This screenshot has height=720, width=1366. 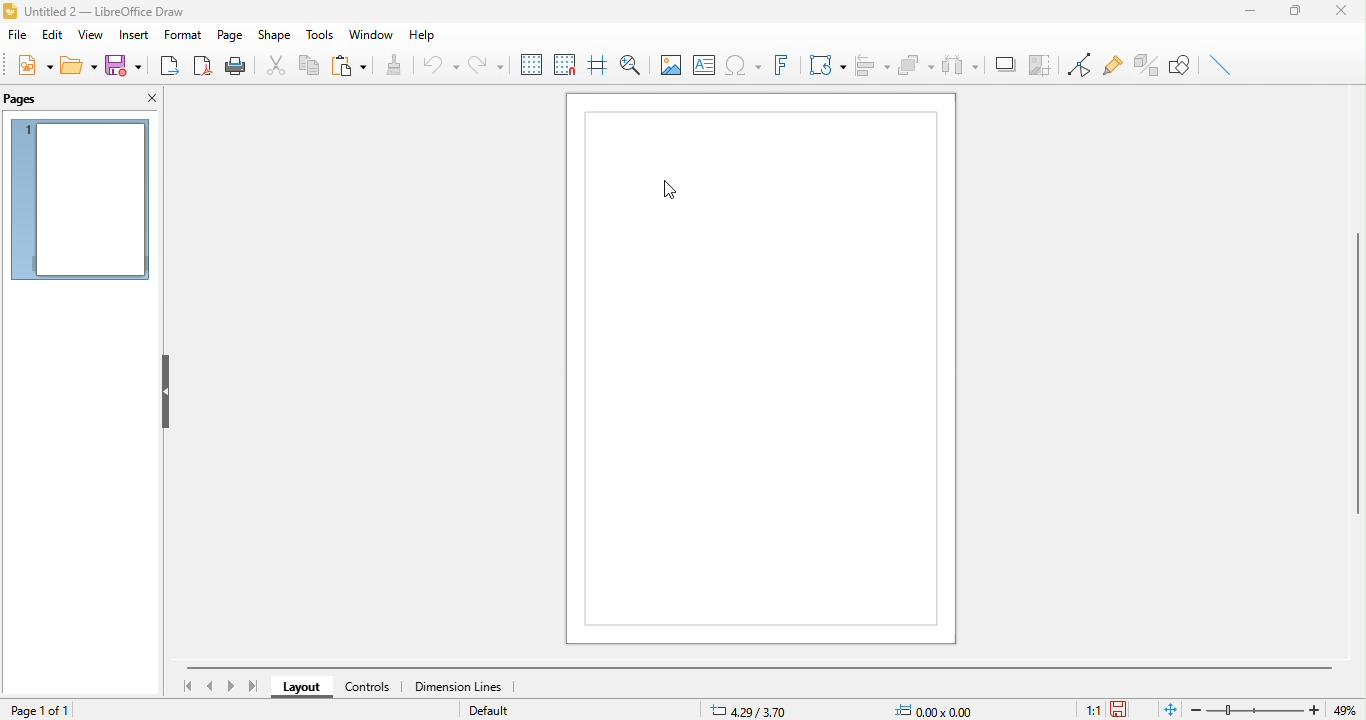 What do you see at coordinates (759, 664) in the screenshot?
I see `horizontal scroll bar` at bounding box center [759, 664].